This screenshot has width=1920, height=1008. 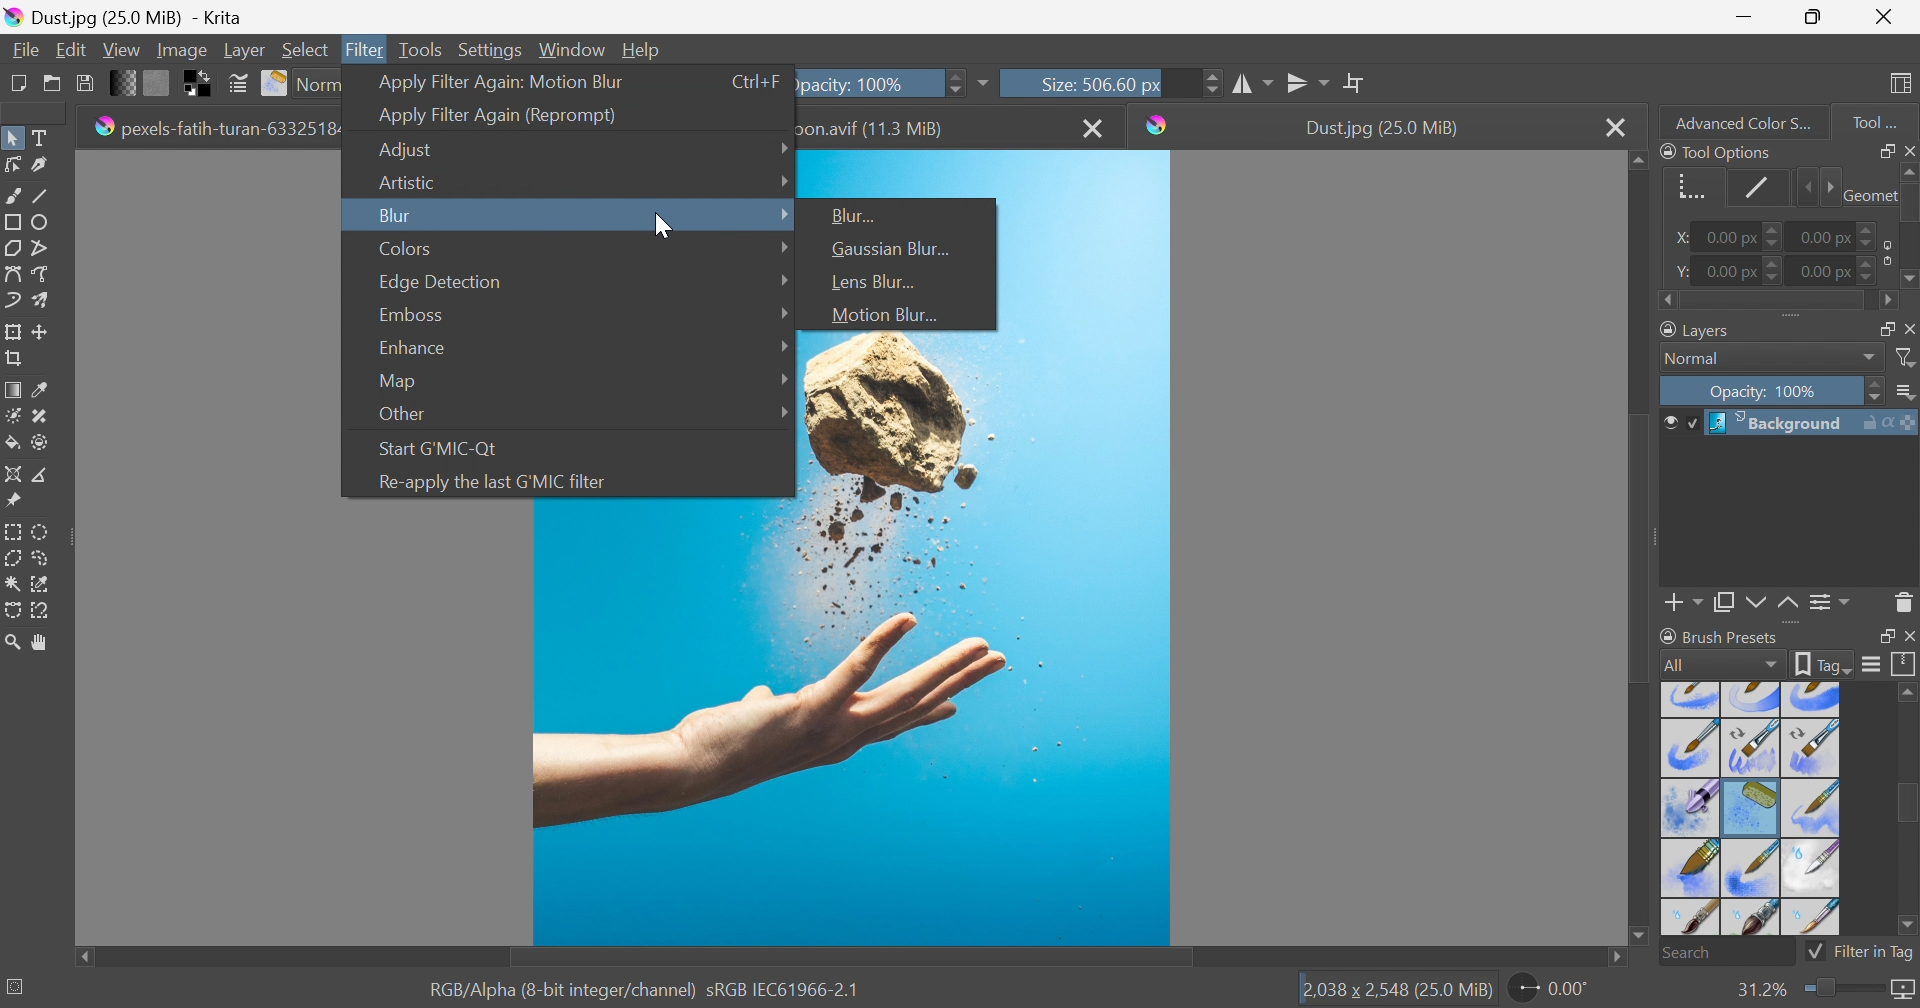 I want to click on Choose brush preset, so click(x=276, y=84).